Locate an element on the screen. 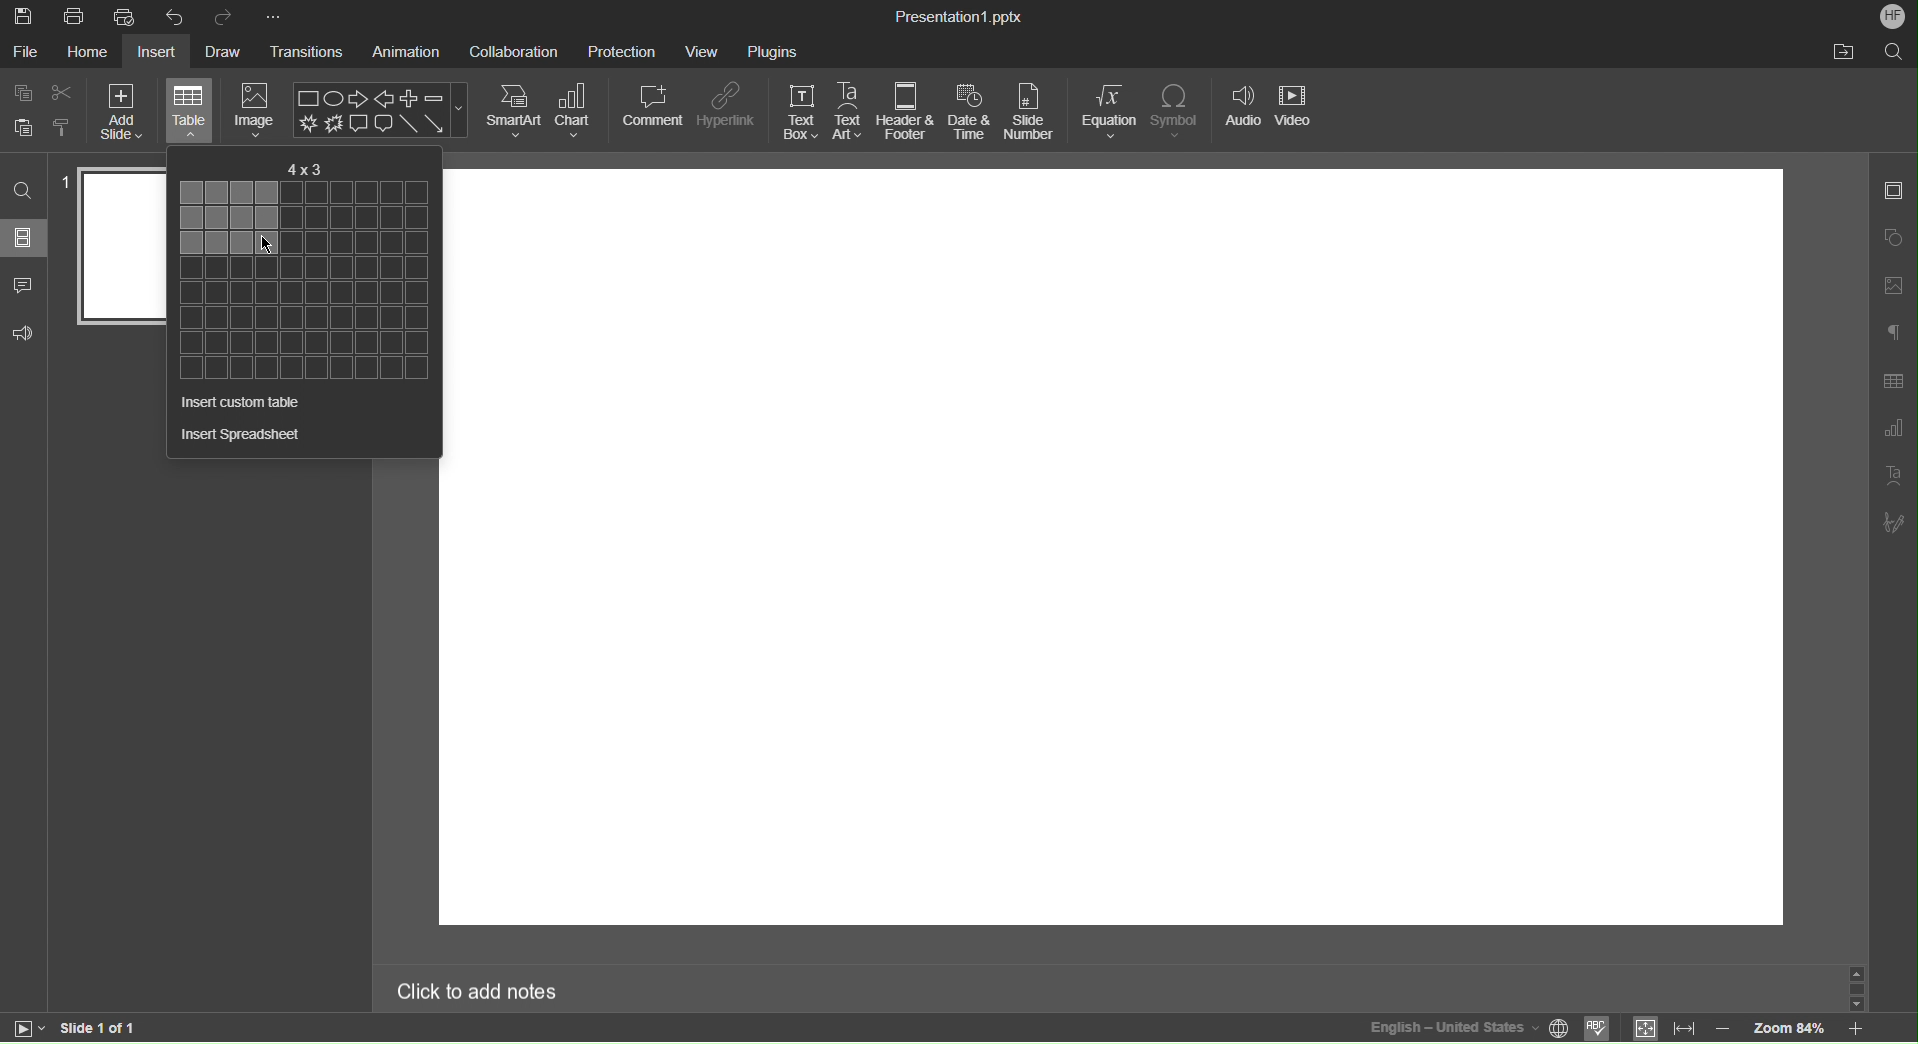  Redo is located at coordinates (230, 17).